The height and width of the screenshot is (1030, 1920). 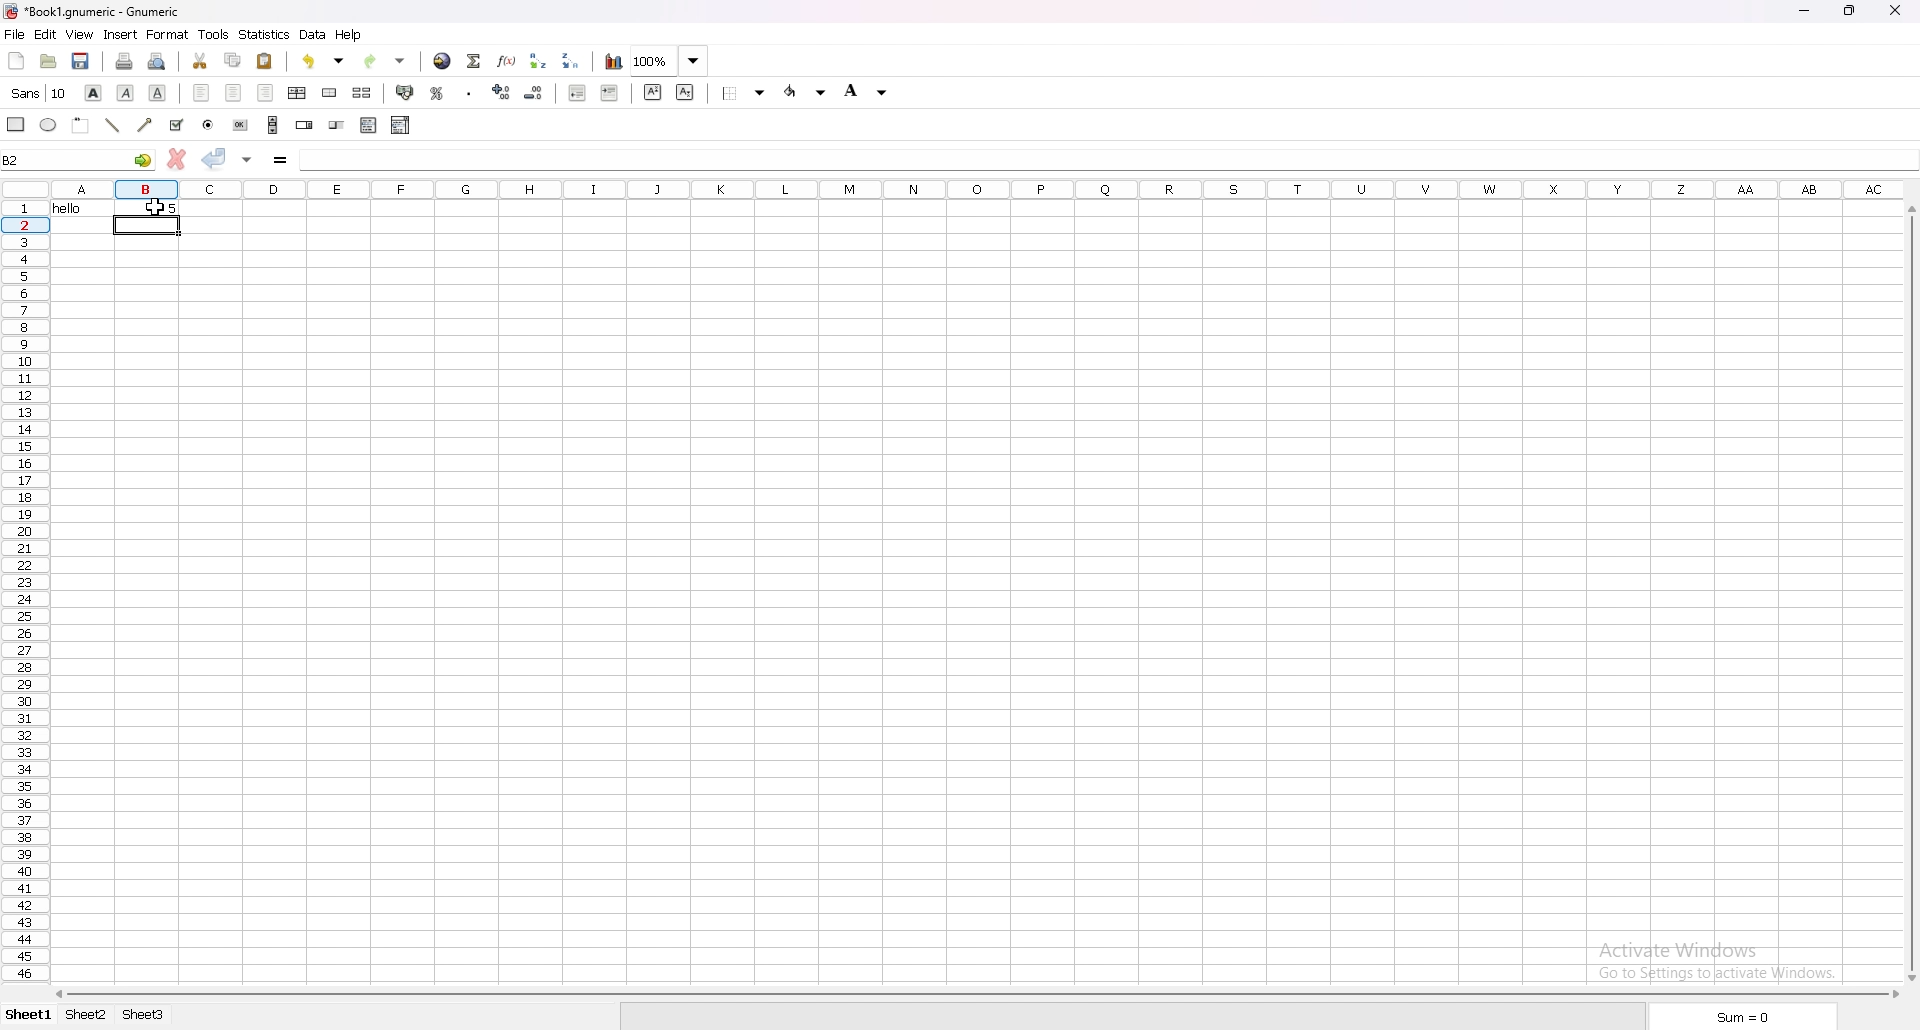 I want to click on open, so click(x=48, y=62).